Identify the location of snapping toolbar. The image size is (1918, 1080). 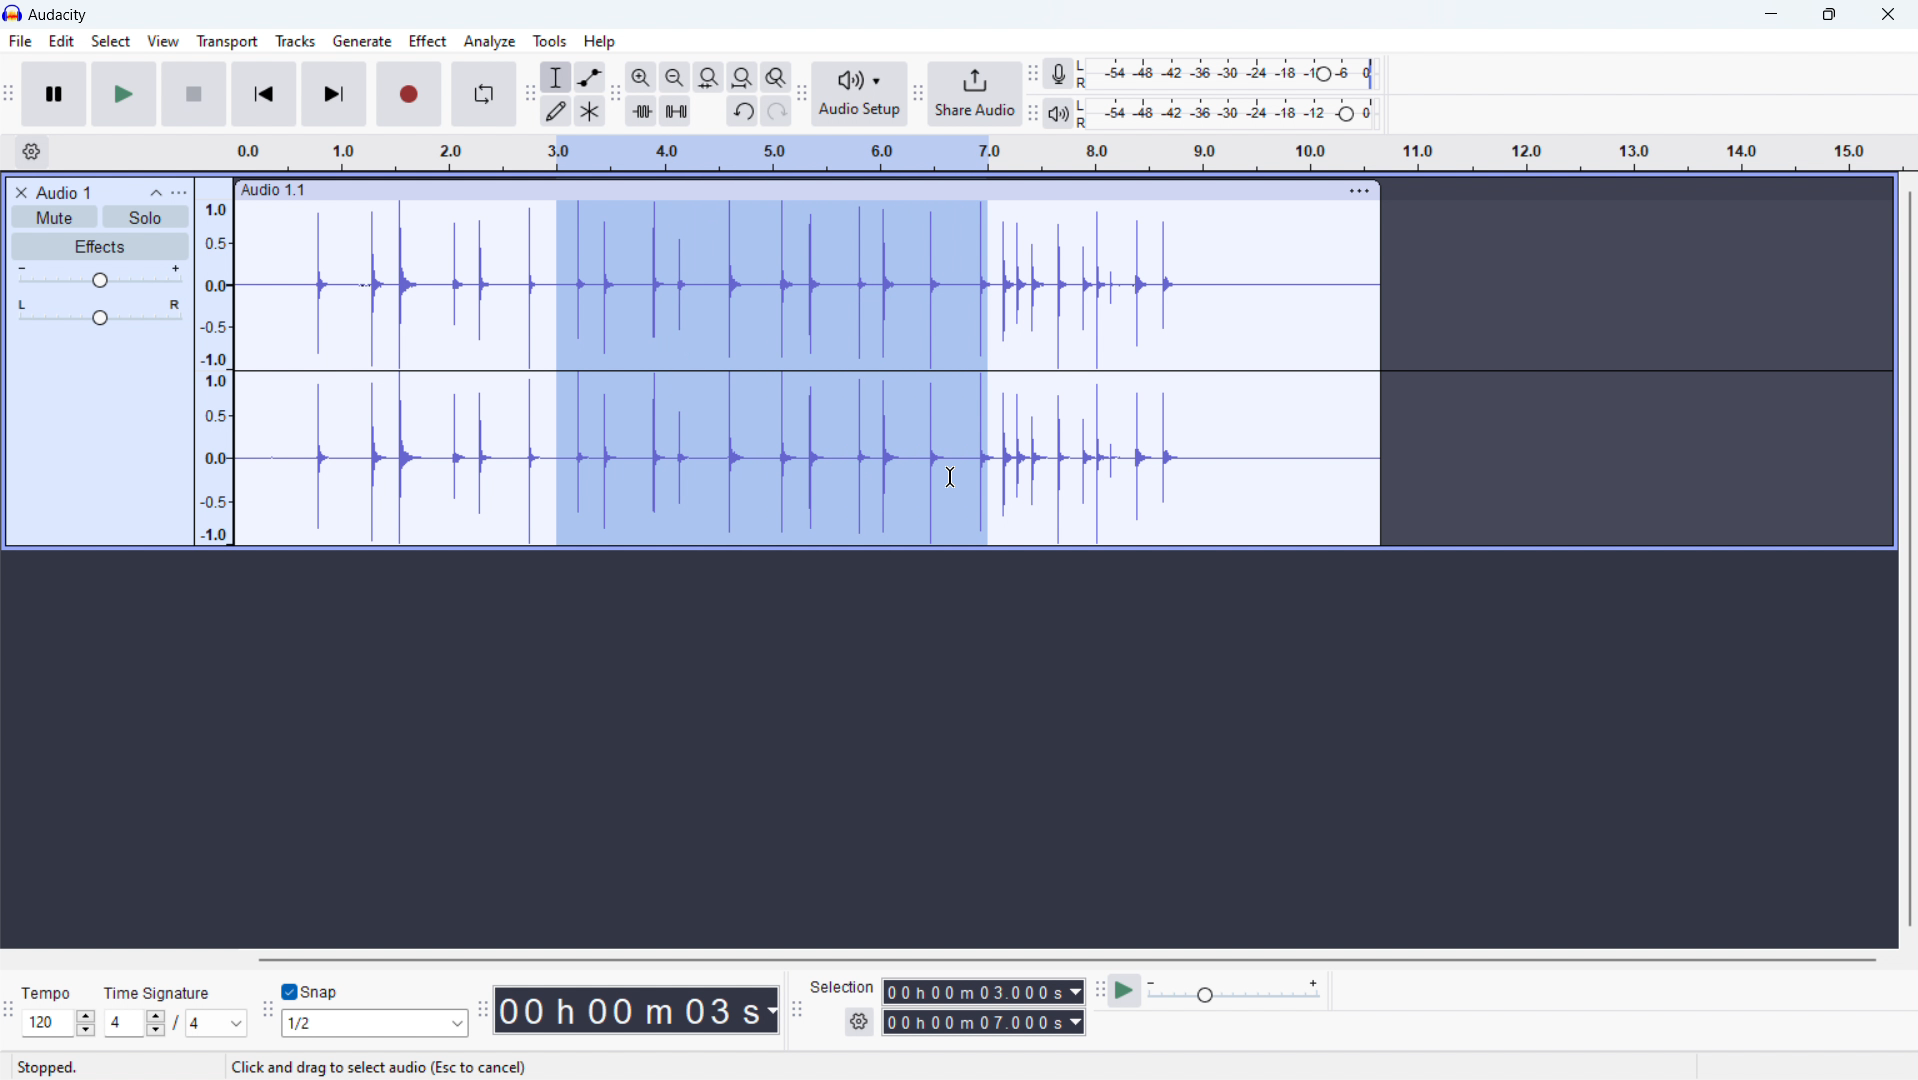
(268, 1010).